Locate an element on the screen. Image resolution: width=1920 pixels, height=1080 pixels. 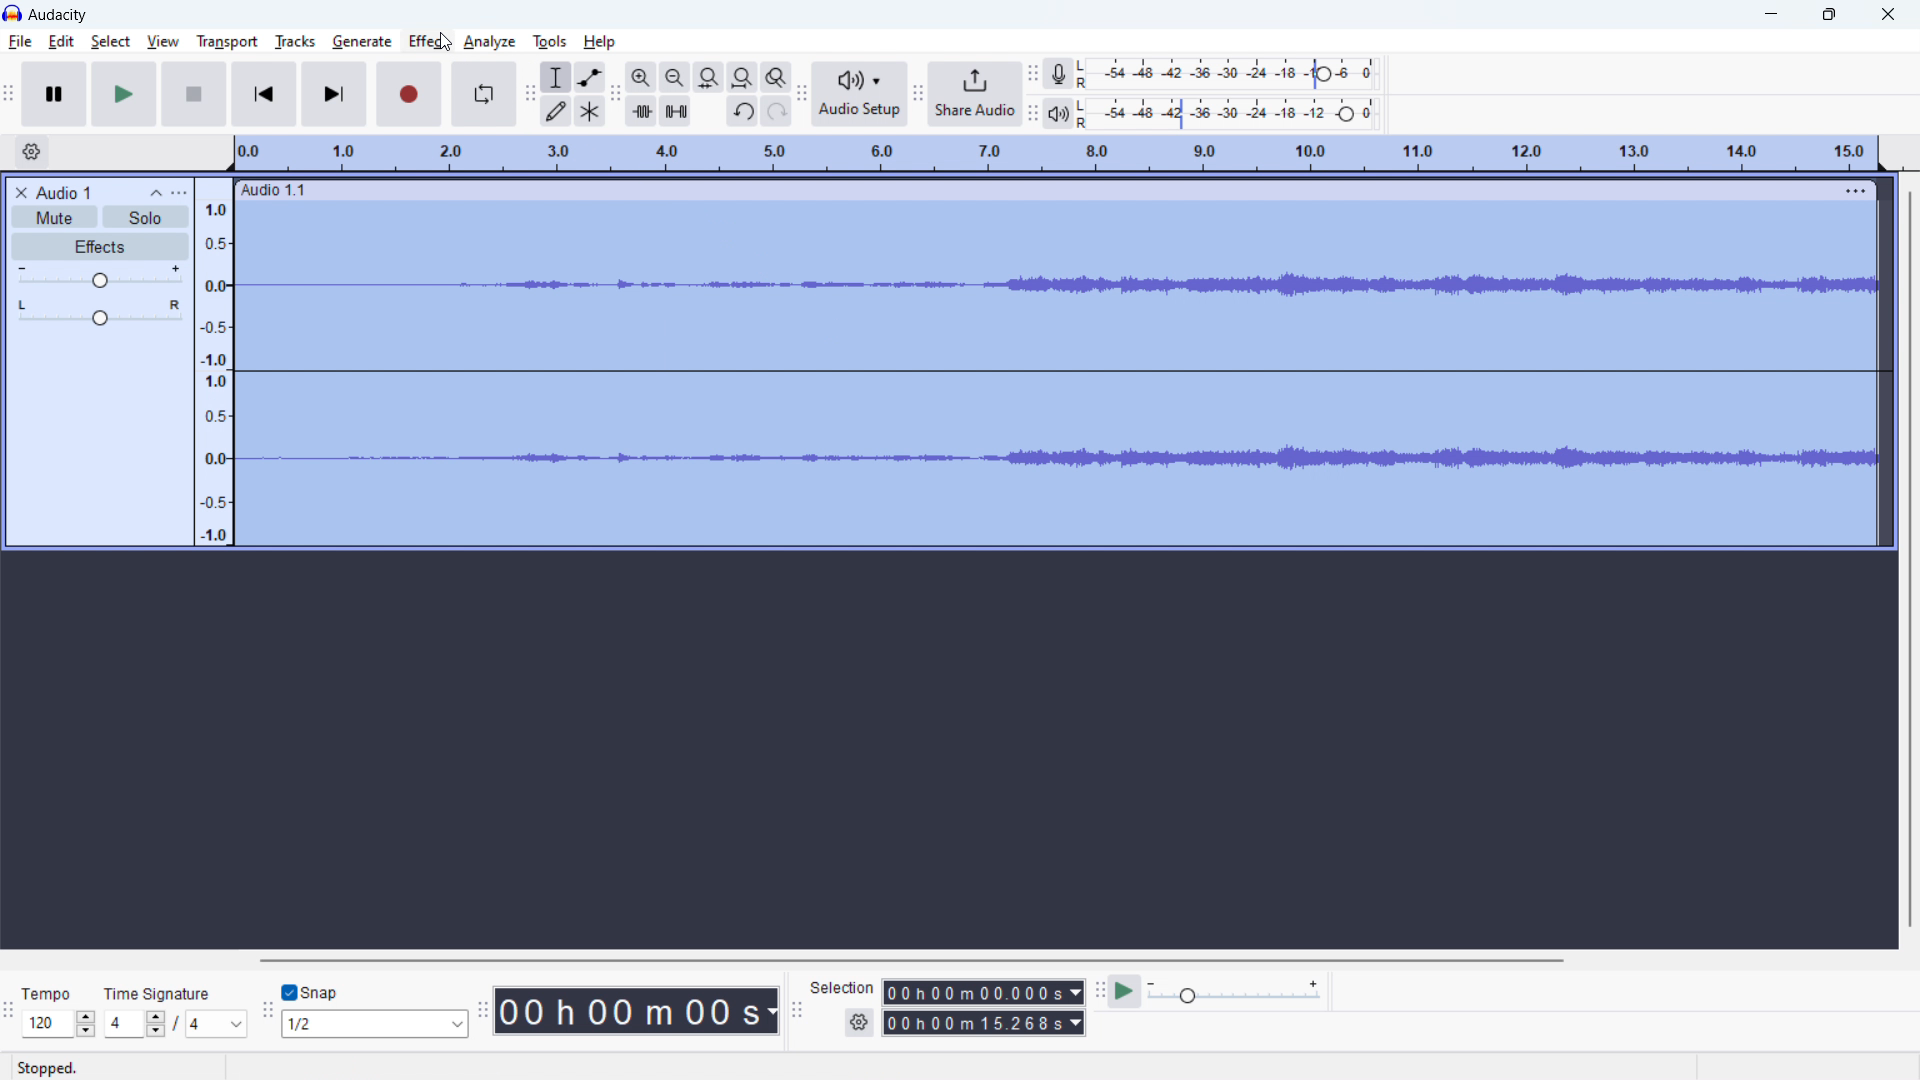
volume is located at coordinates (101, 277).